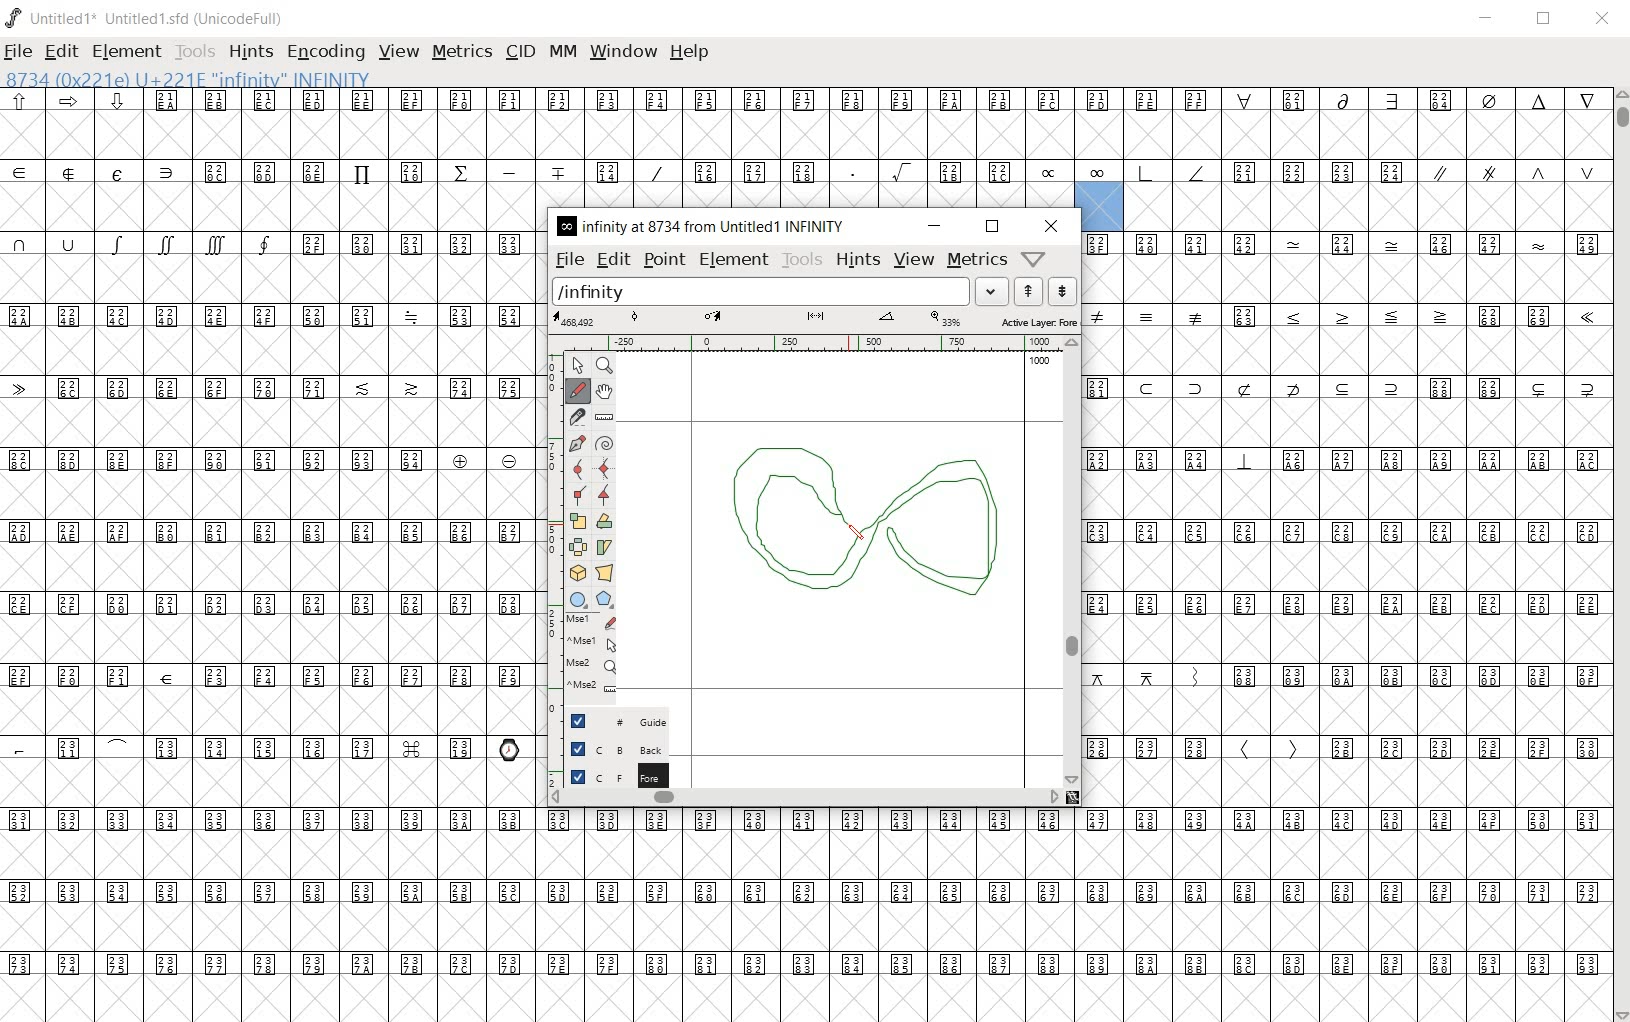  Describe the element at coordinates (1346, 711) in the screenshot. I see `empty glyph slot` at that location.